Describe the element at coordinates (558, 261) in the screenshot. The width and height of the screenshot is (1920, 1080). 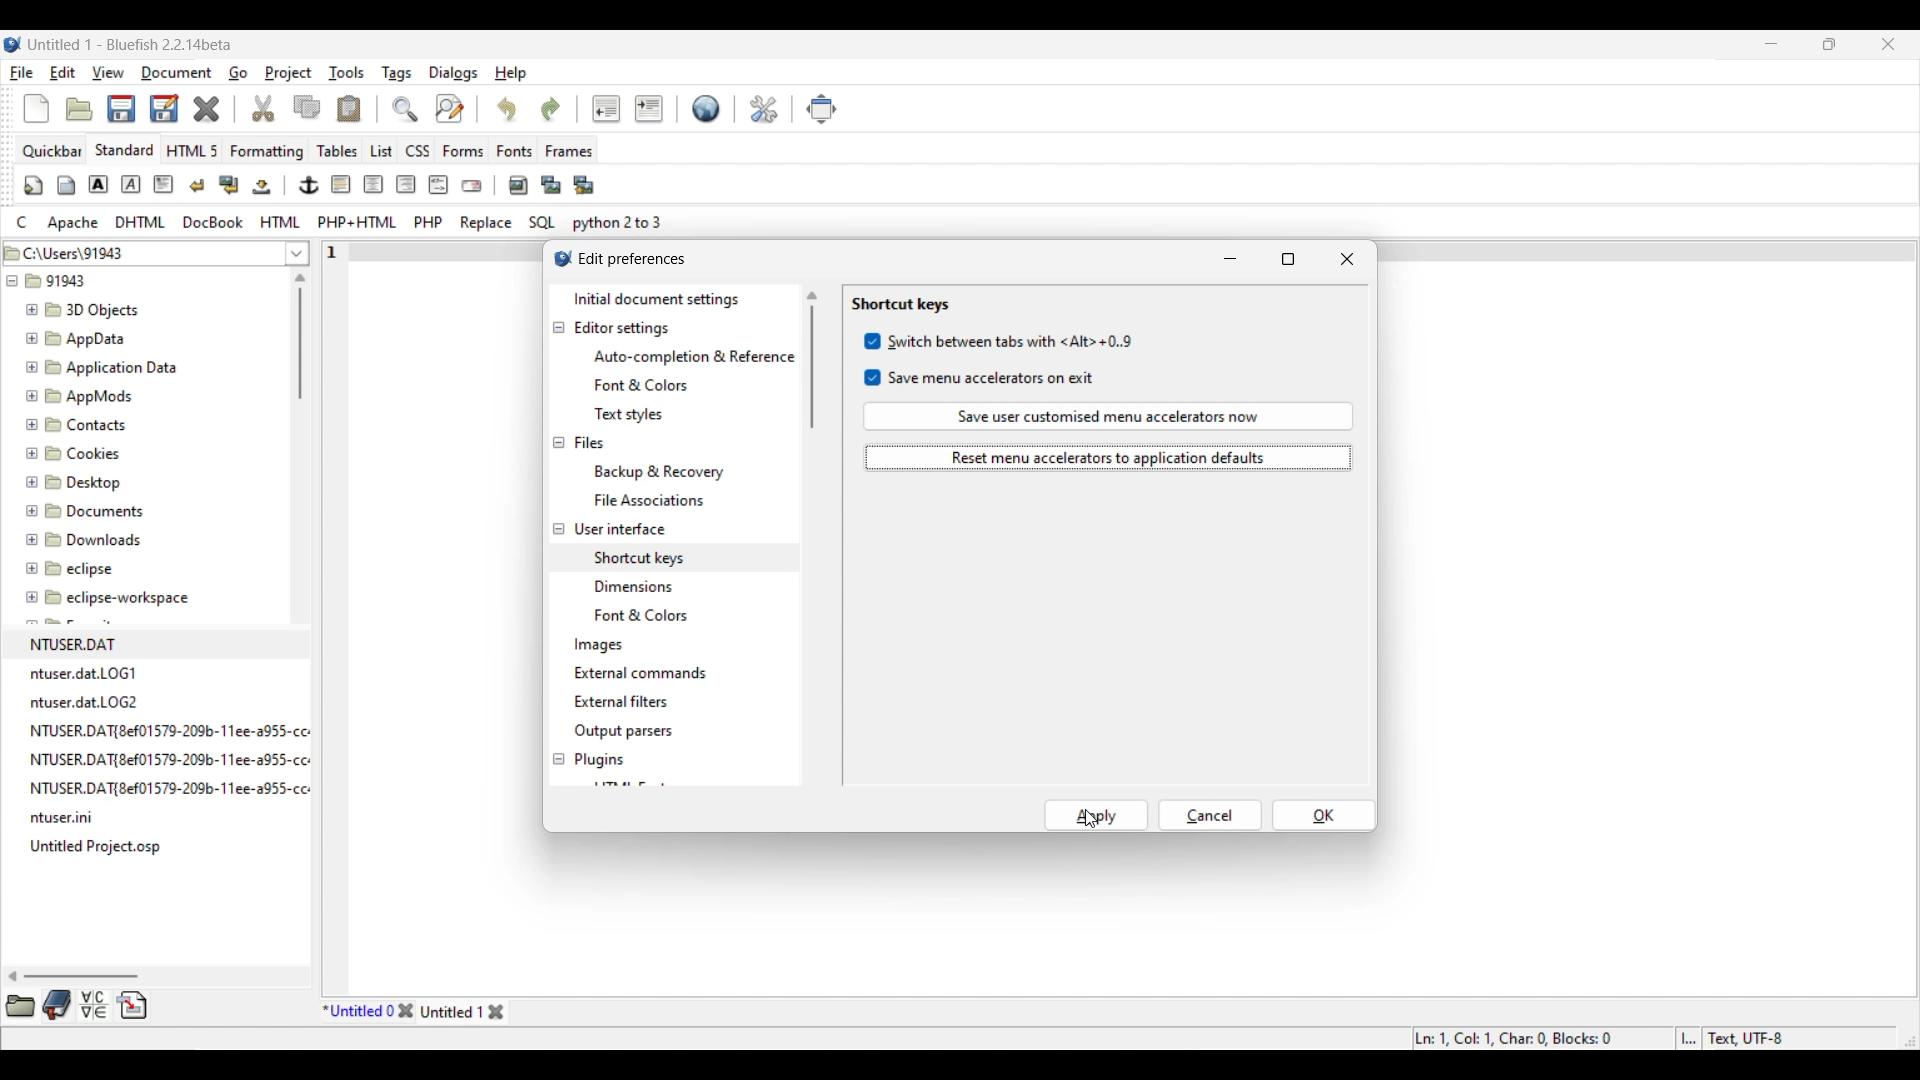
I see `logo` at that location.